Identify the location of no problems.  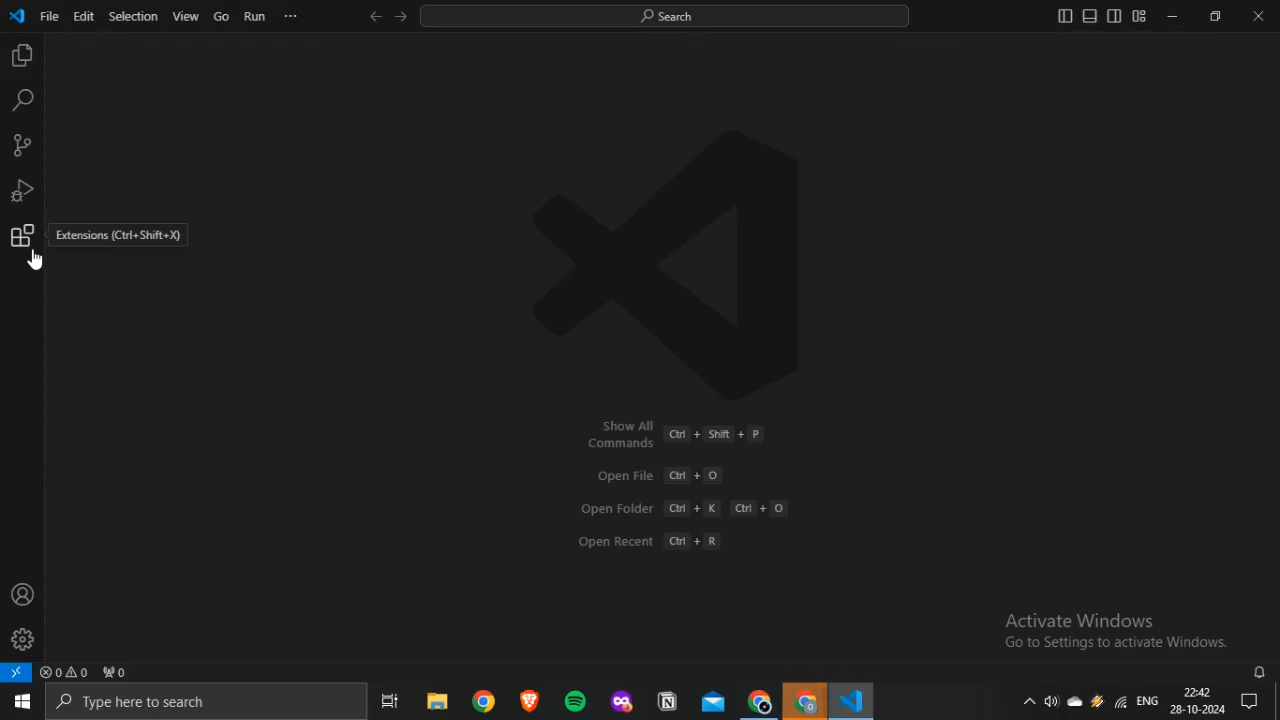
(64, 672).